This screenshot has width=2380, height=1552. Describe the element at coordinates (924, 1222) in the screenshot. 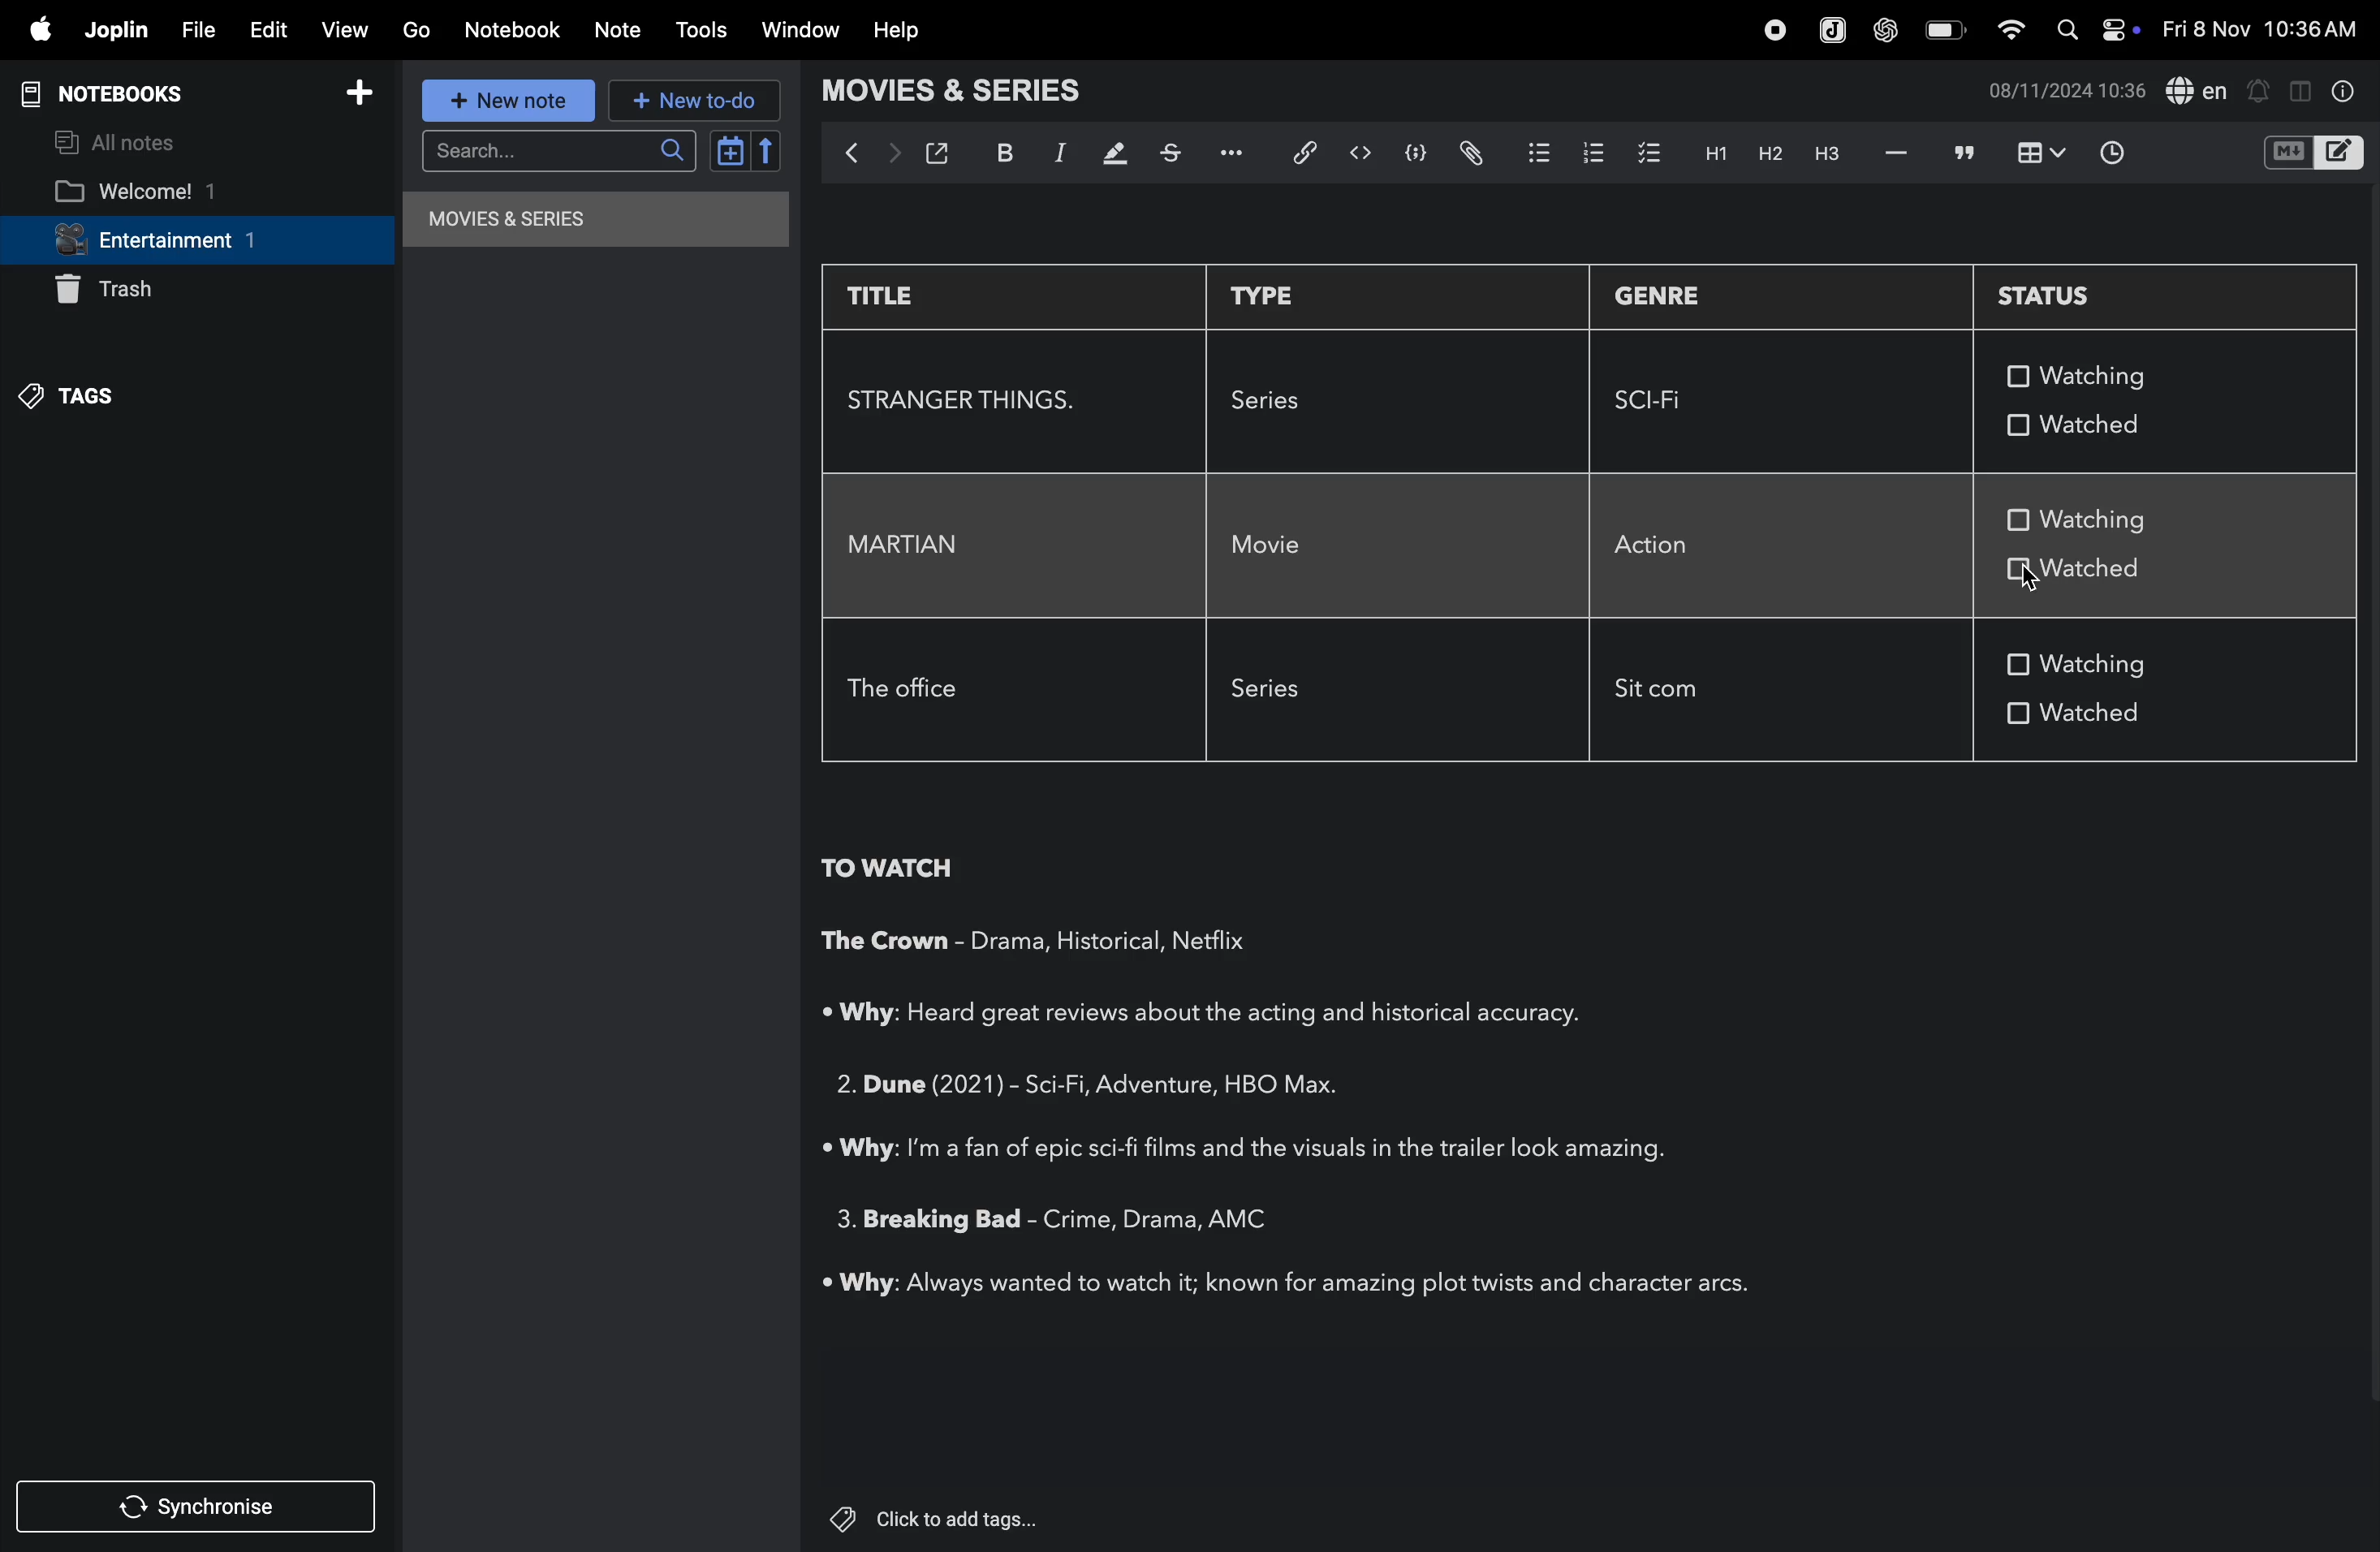

I see `title` at that location.